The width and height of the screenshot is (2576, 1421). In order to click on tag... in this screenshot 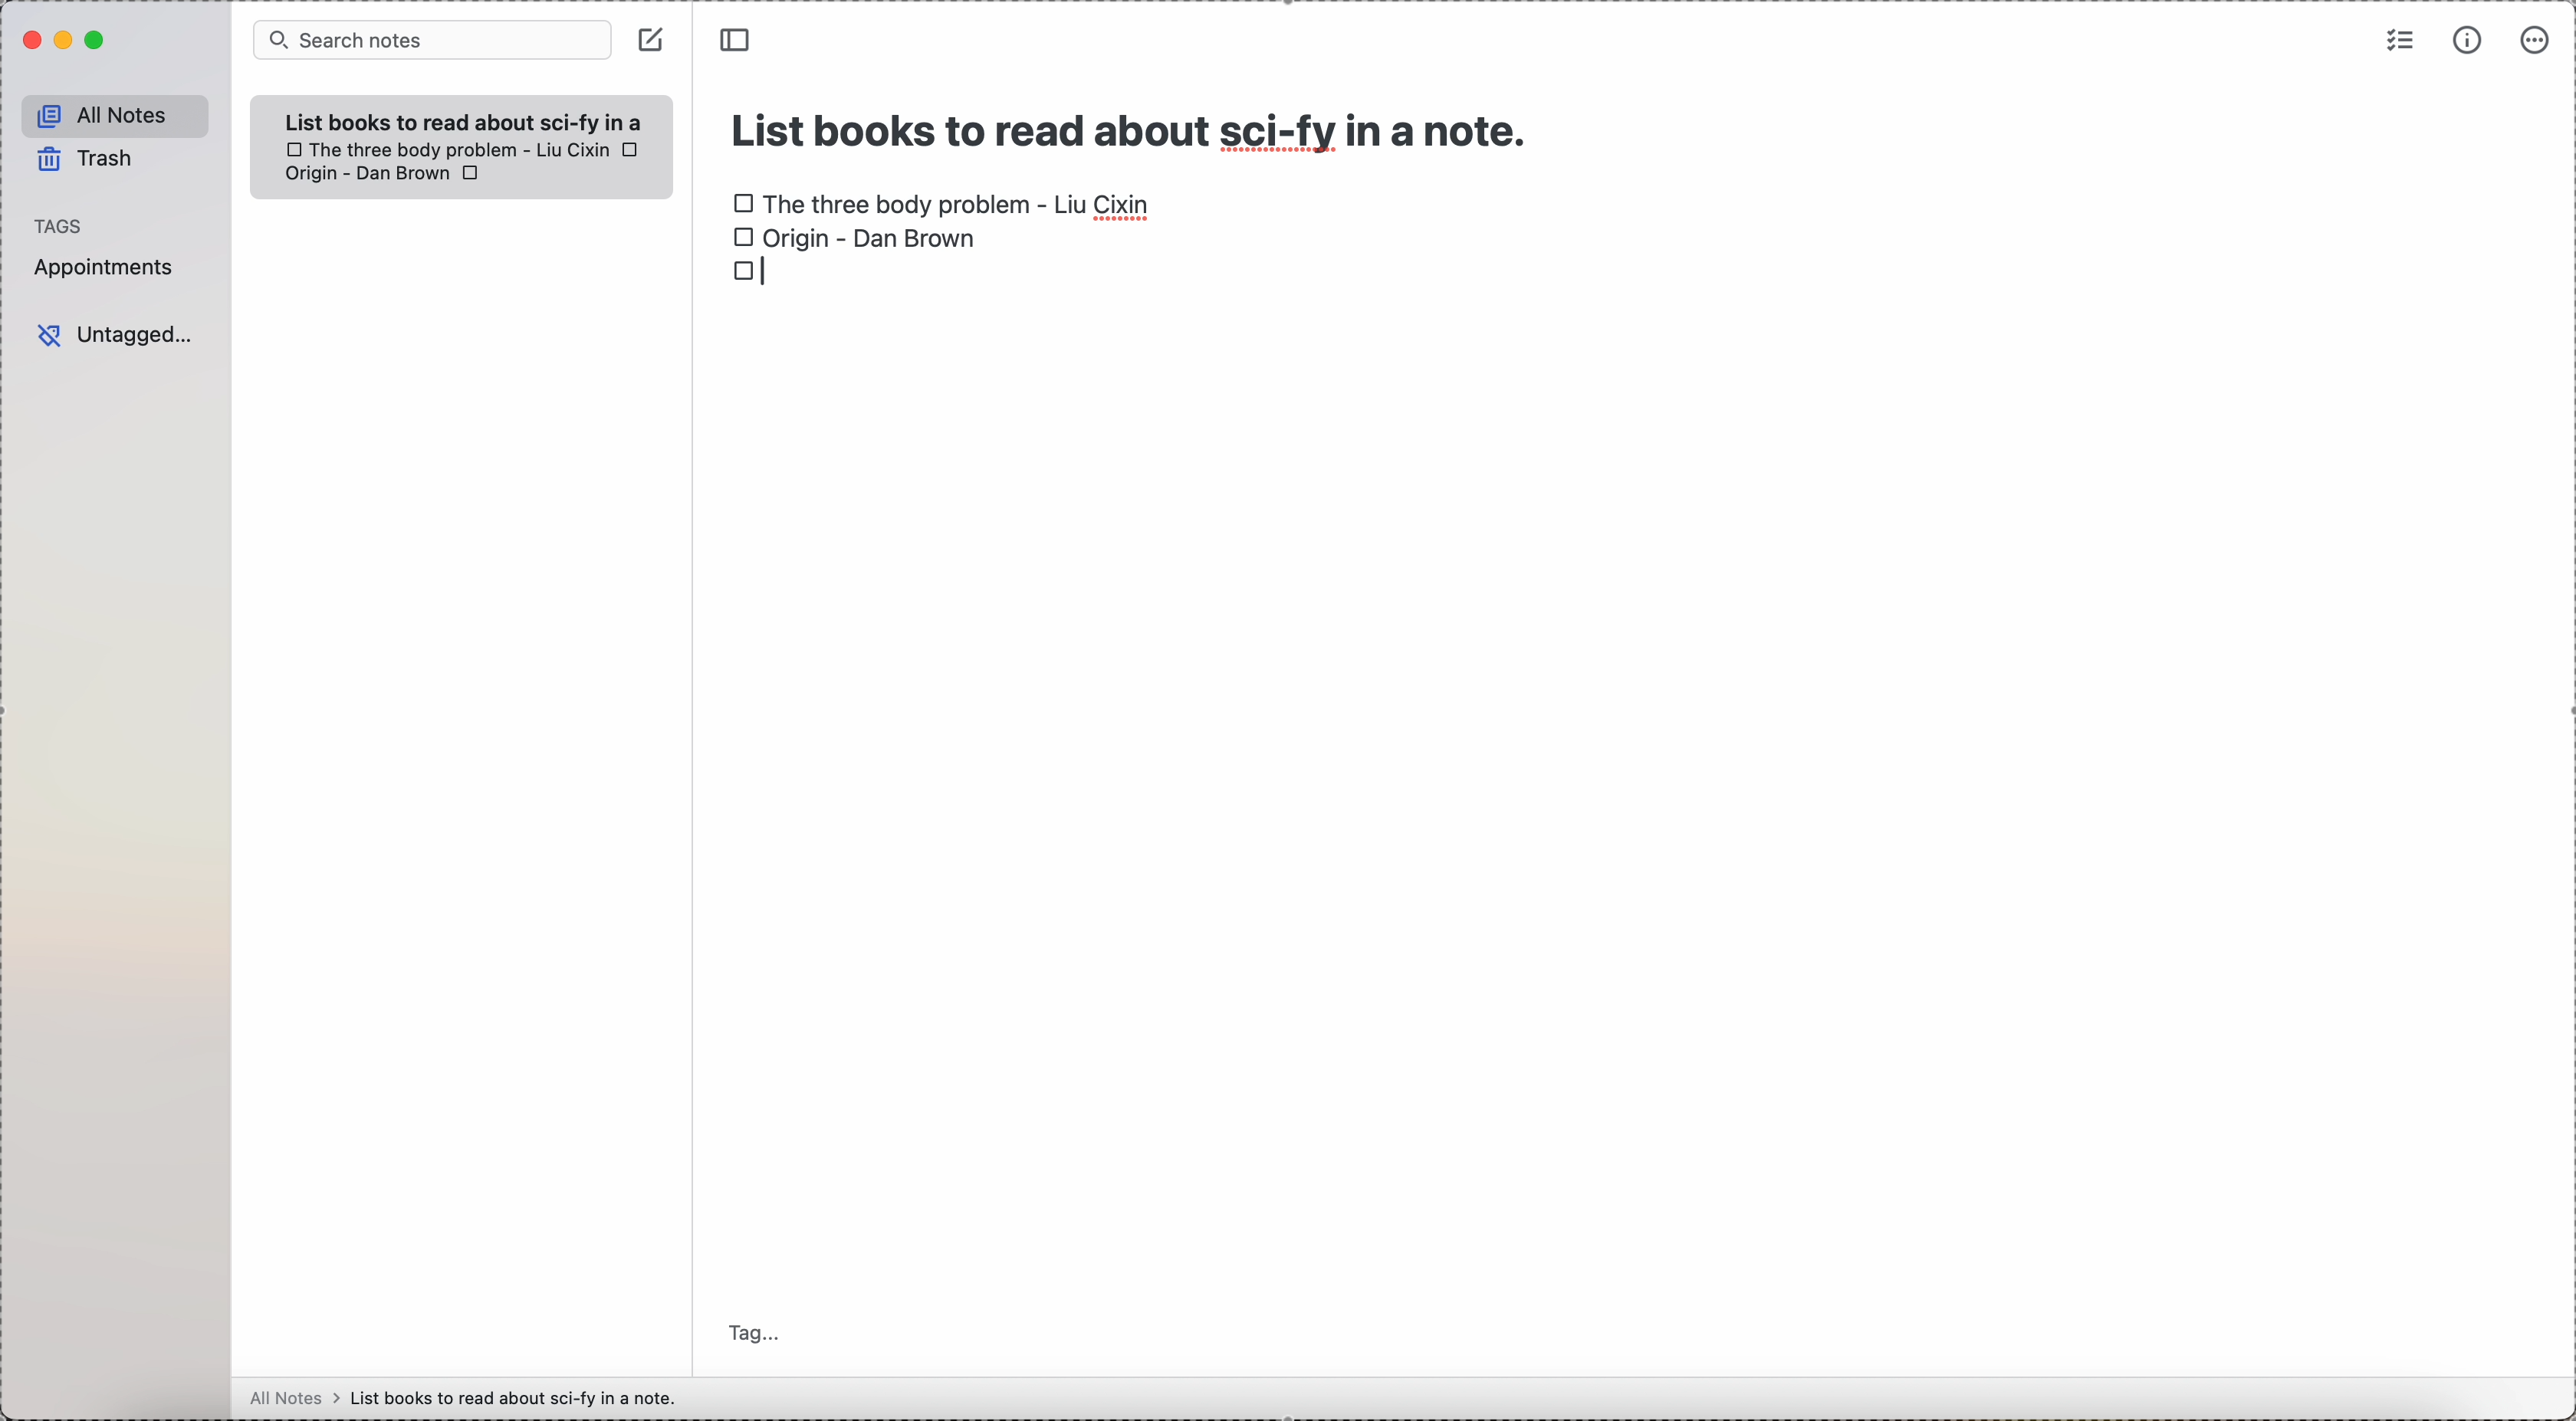, I will do `click(757, 1335)`.